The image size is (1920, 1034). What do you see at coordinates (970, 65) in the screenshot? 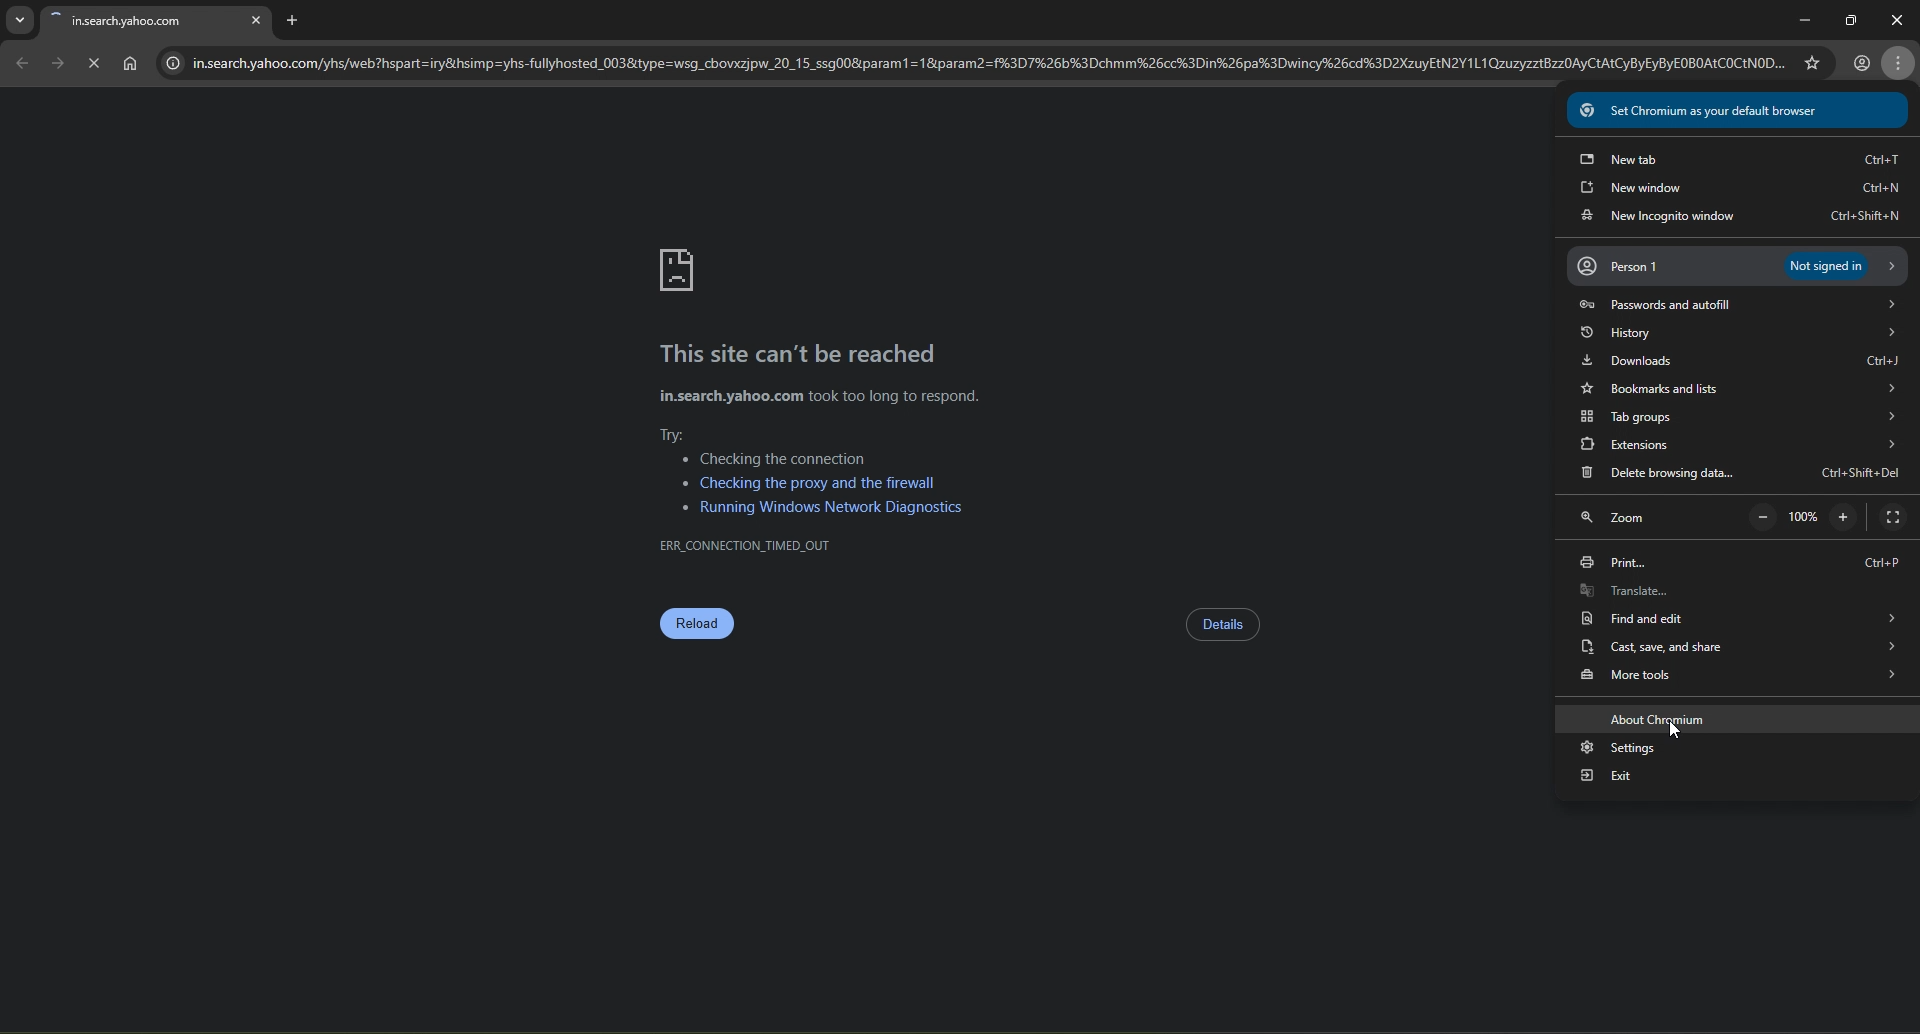
I see `@ insearch.yahoo.com/yhs/web?hspart=iry8thsimp=yhs-fullyhosted_0038&type=wsg_cbovxzjpw_20_15_ssg00&param1=18param2={%3D7%26b%3Dchmm%26cc%3Din%26pa%3Dwincy%26cd%3D2XzuyEtN2Y 1L1QzuzyzztBzz0AyCtAtCyBy EyByEOBOAtCOCtNOD.` at bounding box center [970, 65].